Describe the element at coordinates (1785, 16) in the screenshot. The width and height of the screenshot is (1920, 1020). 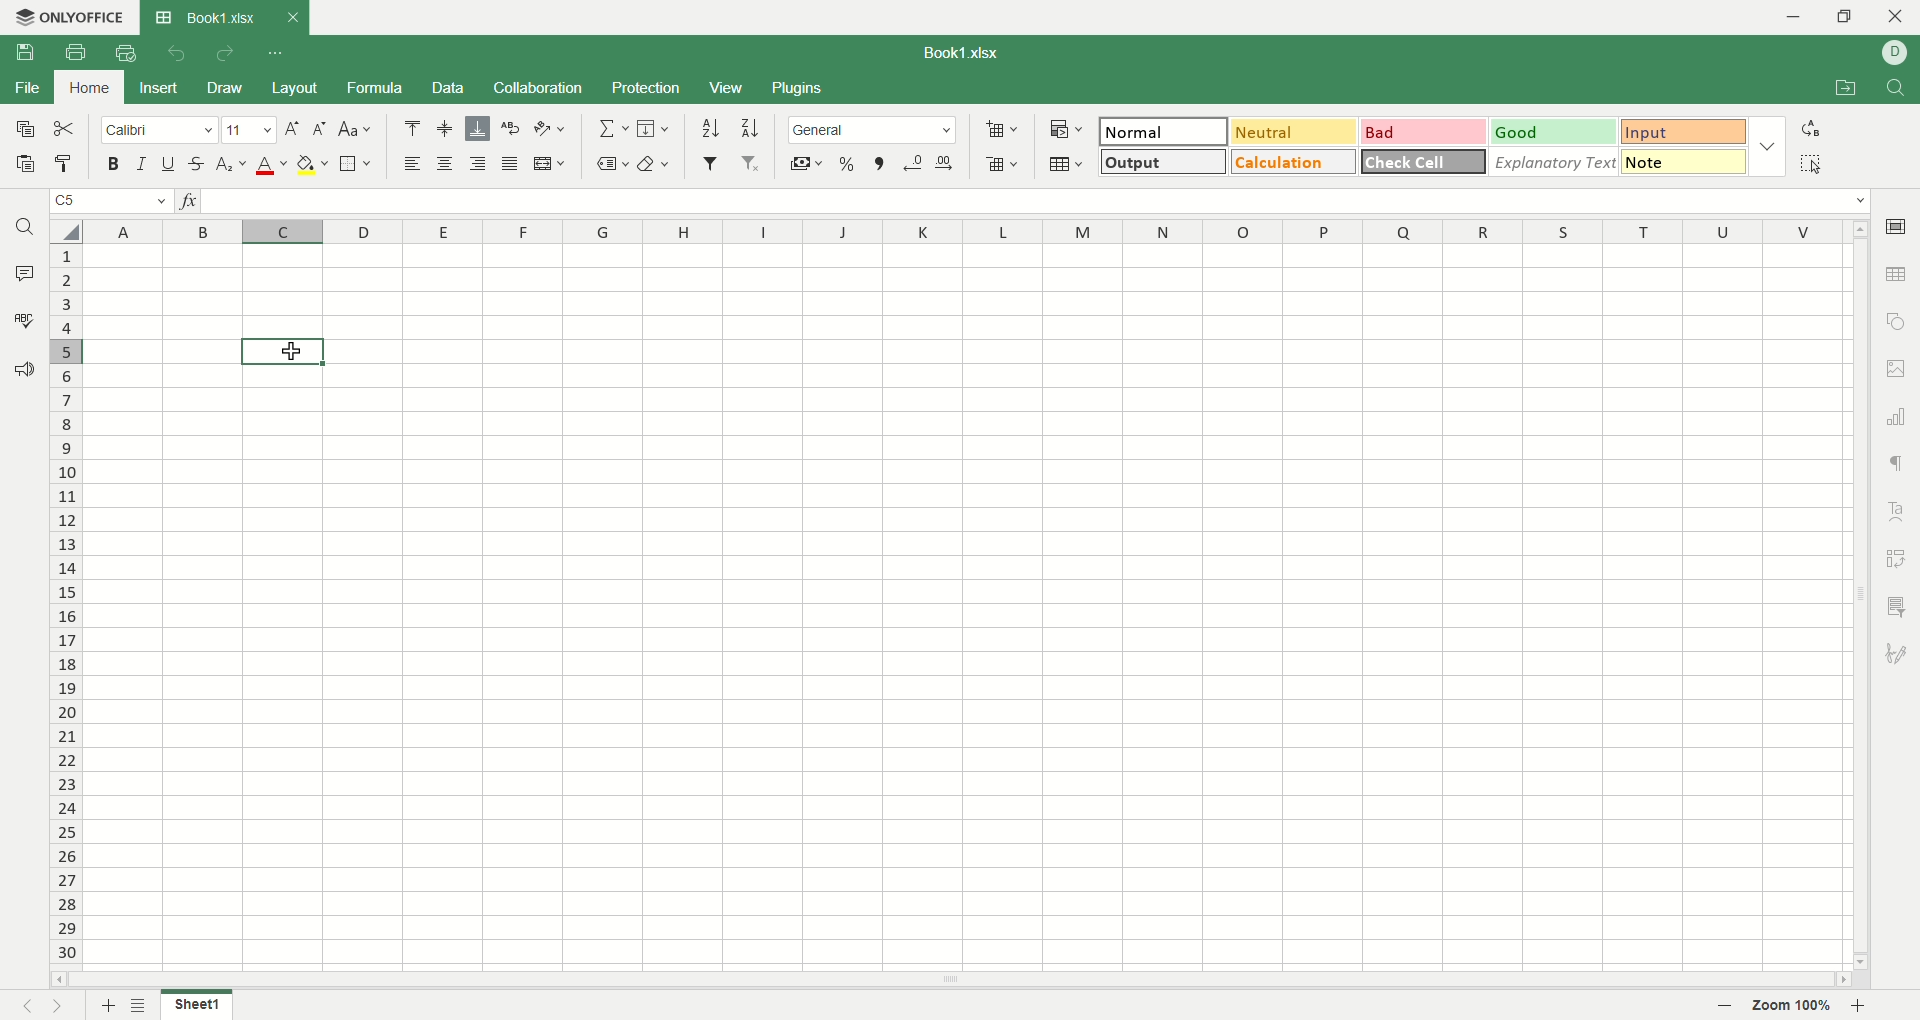
I see `minimize` at that location.